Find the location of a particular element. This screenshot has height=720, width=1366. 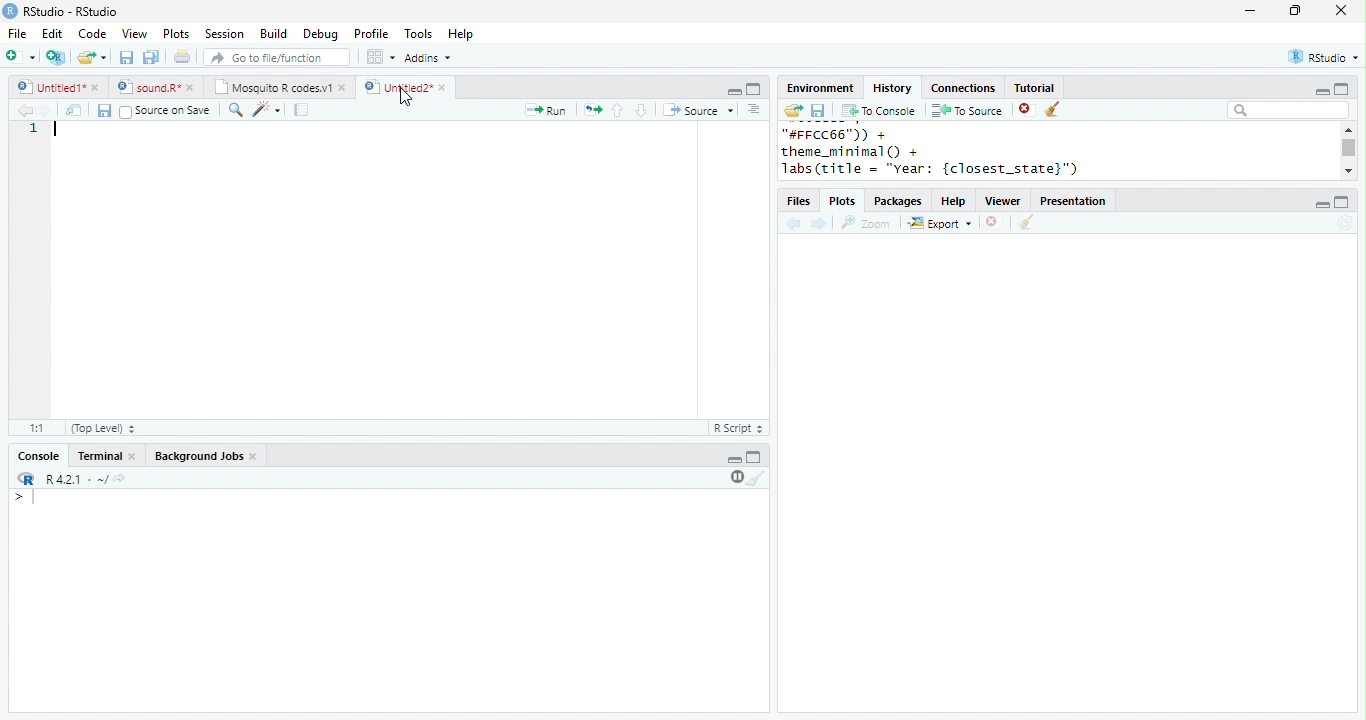

rerun is located at coordinates (594, 109).